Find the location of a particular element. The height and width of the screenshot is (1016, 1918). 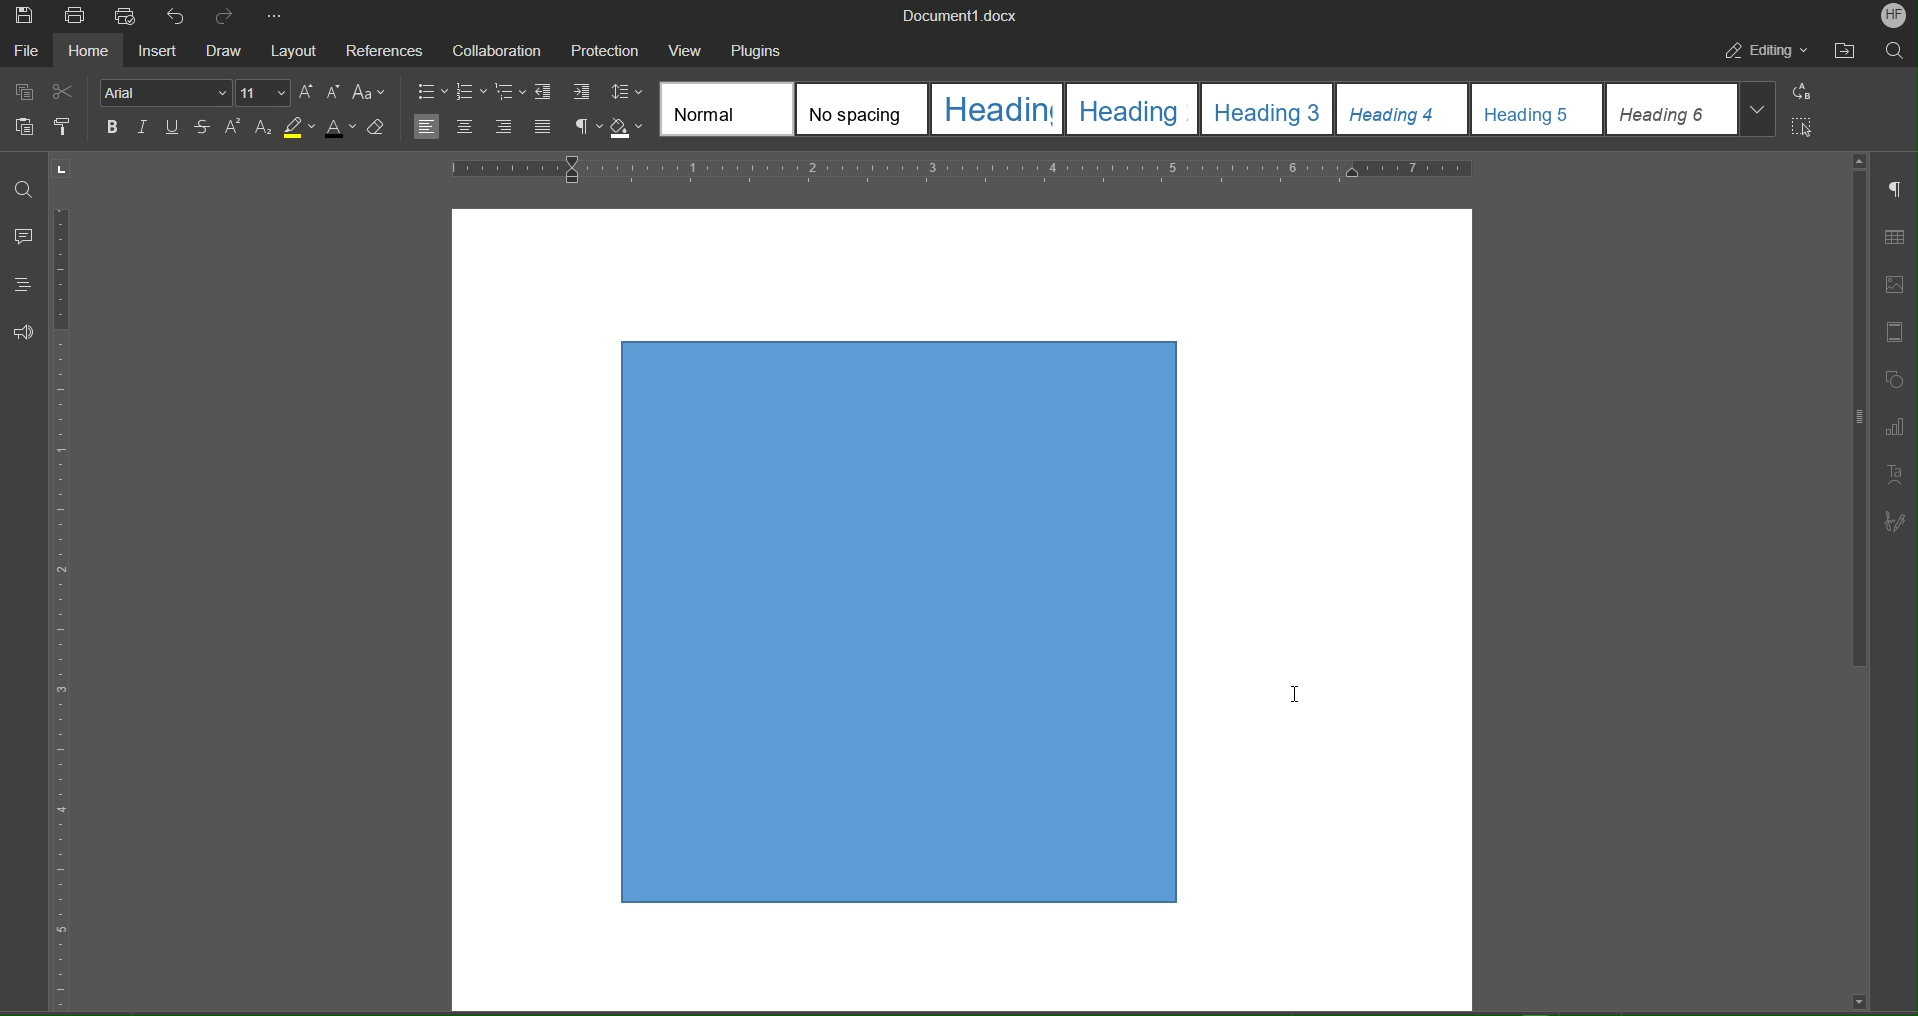

Headings is located at coordinates (25, 285).